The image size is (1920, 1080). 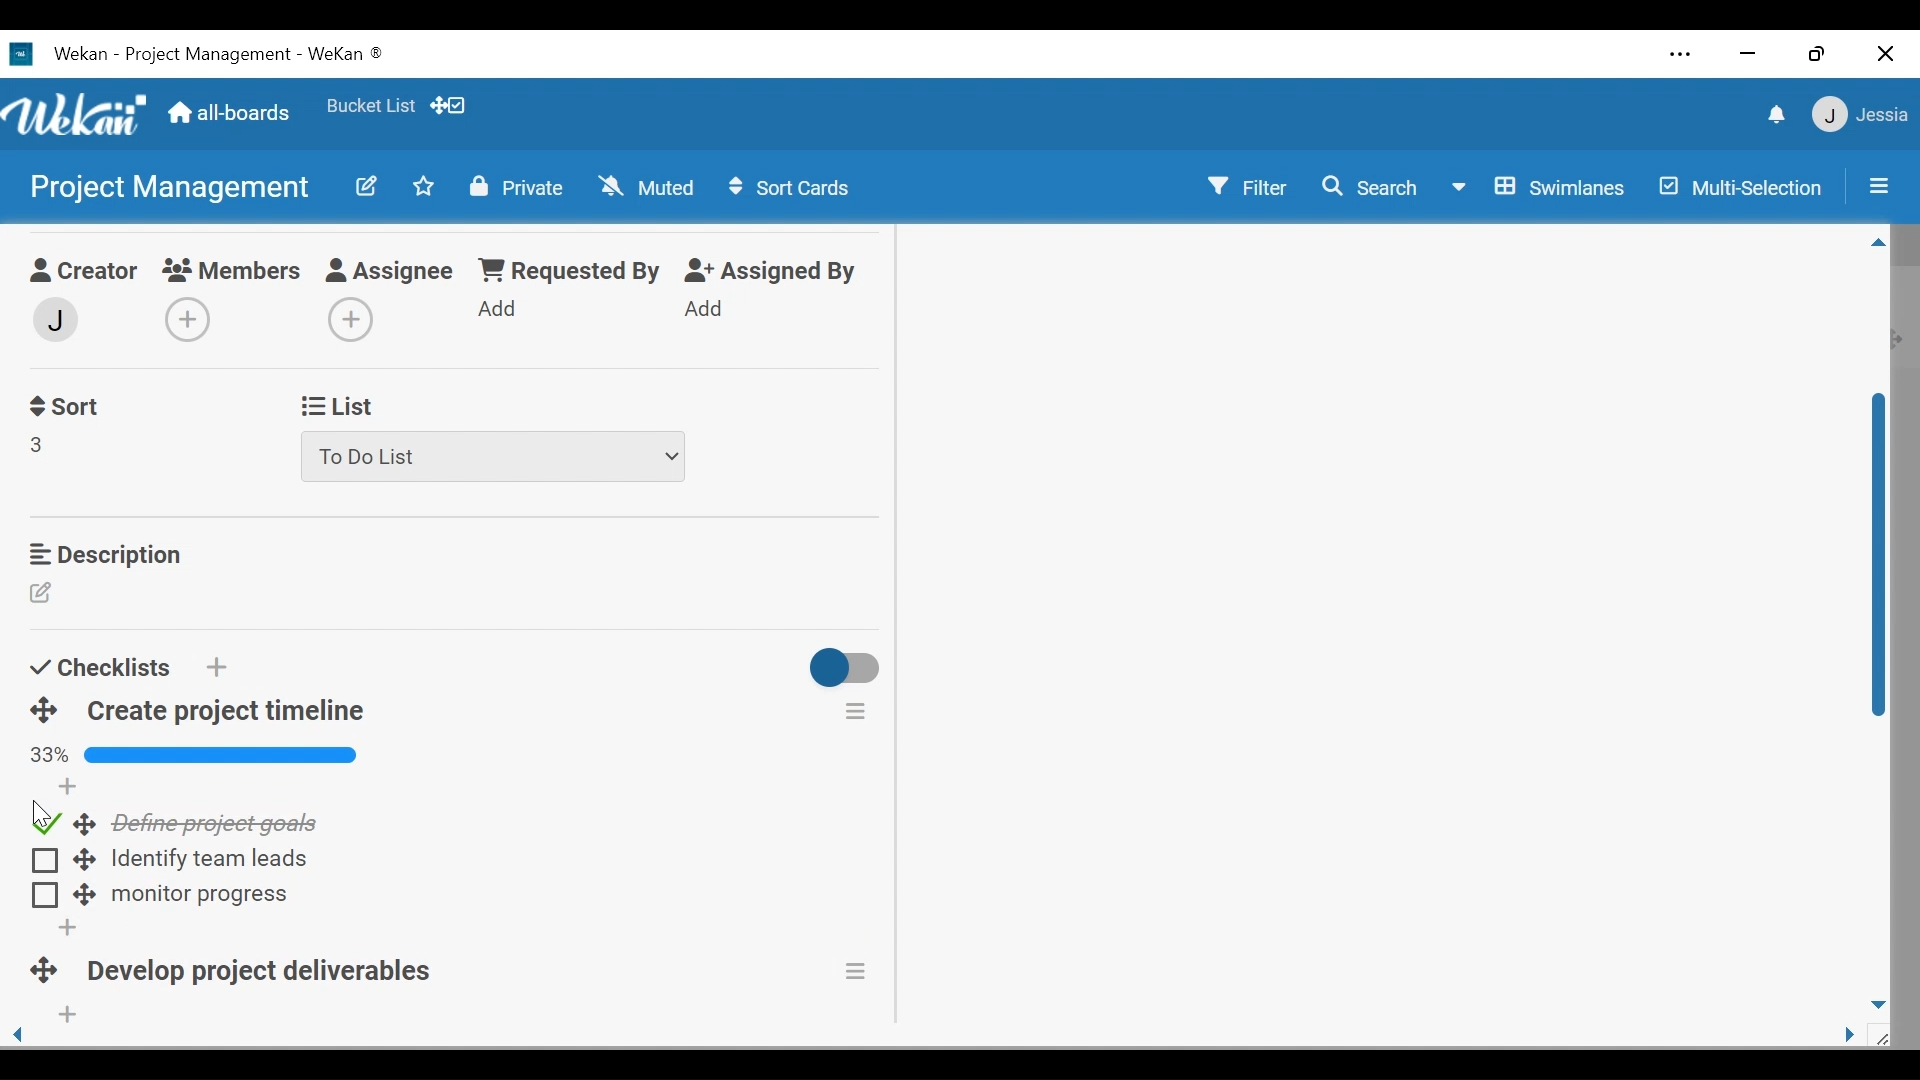 I want to click on Multi-Selection, so click(x=1737, y=187).